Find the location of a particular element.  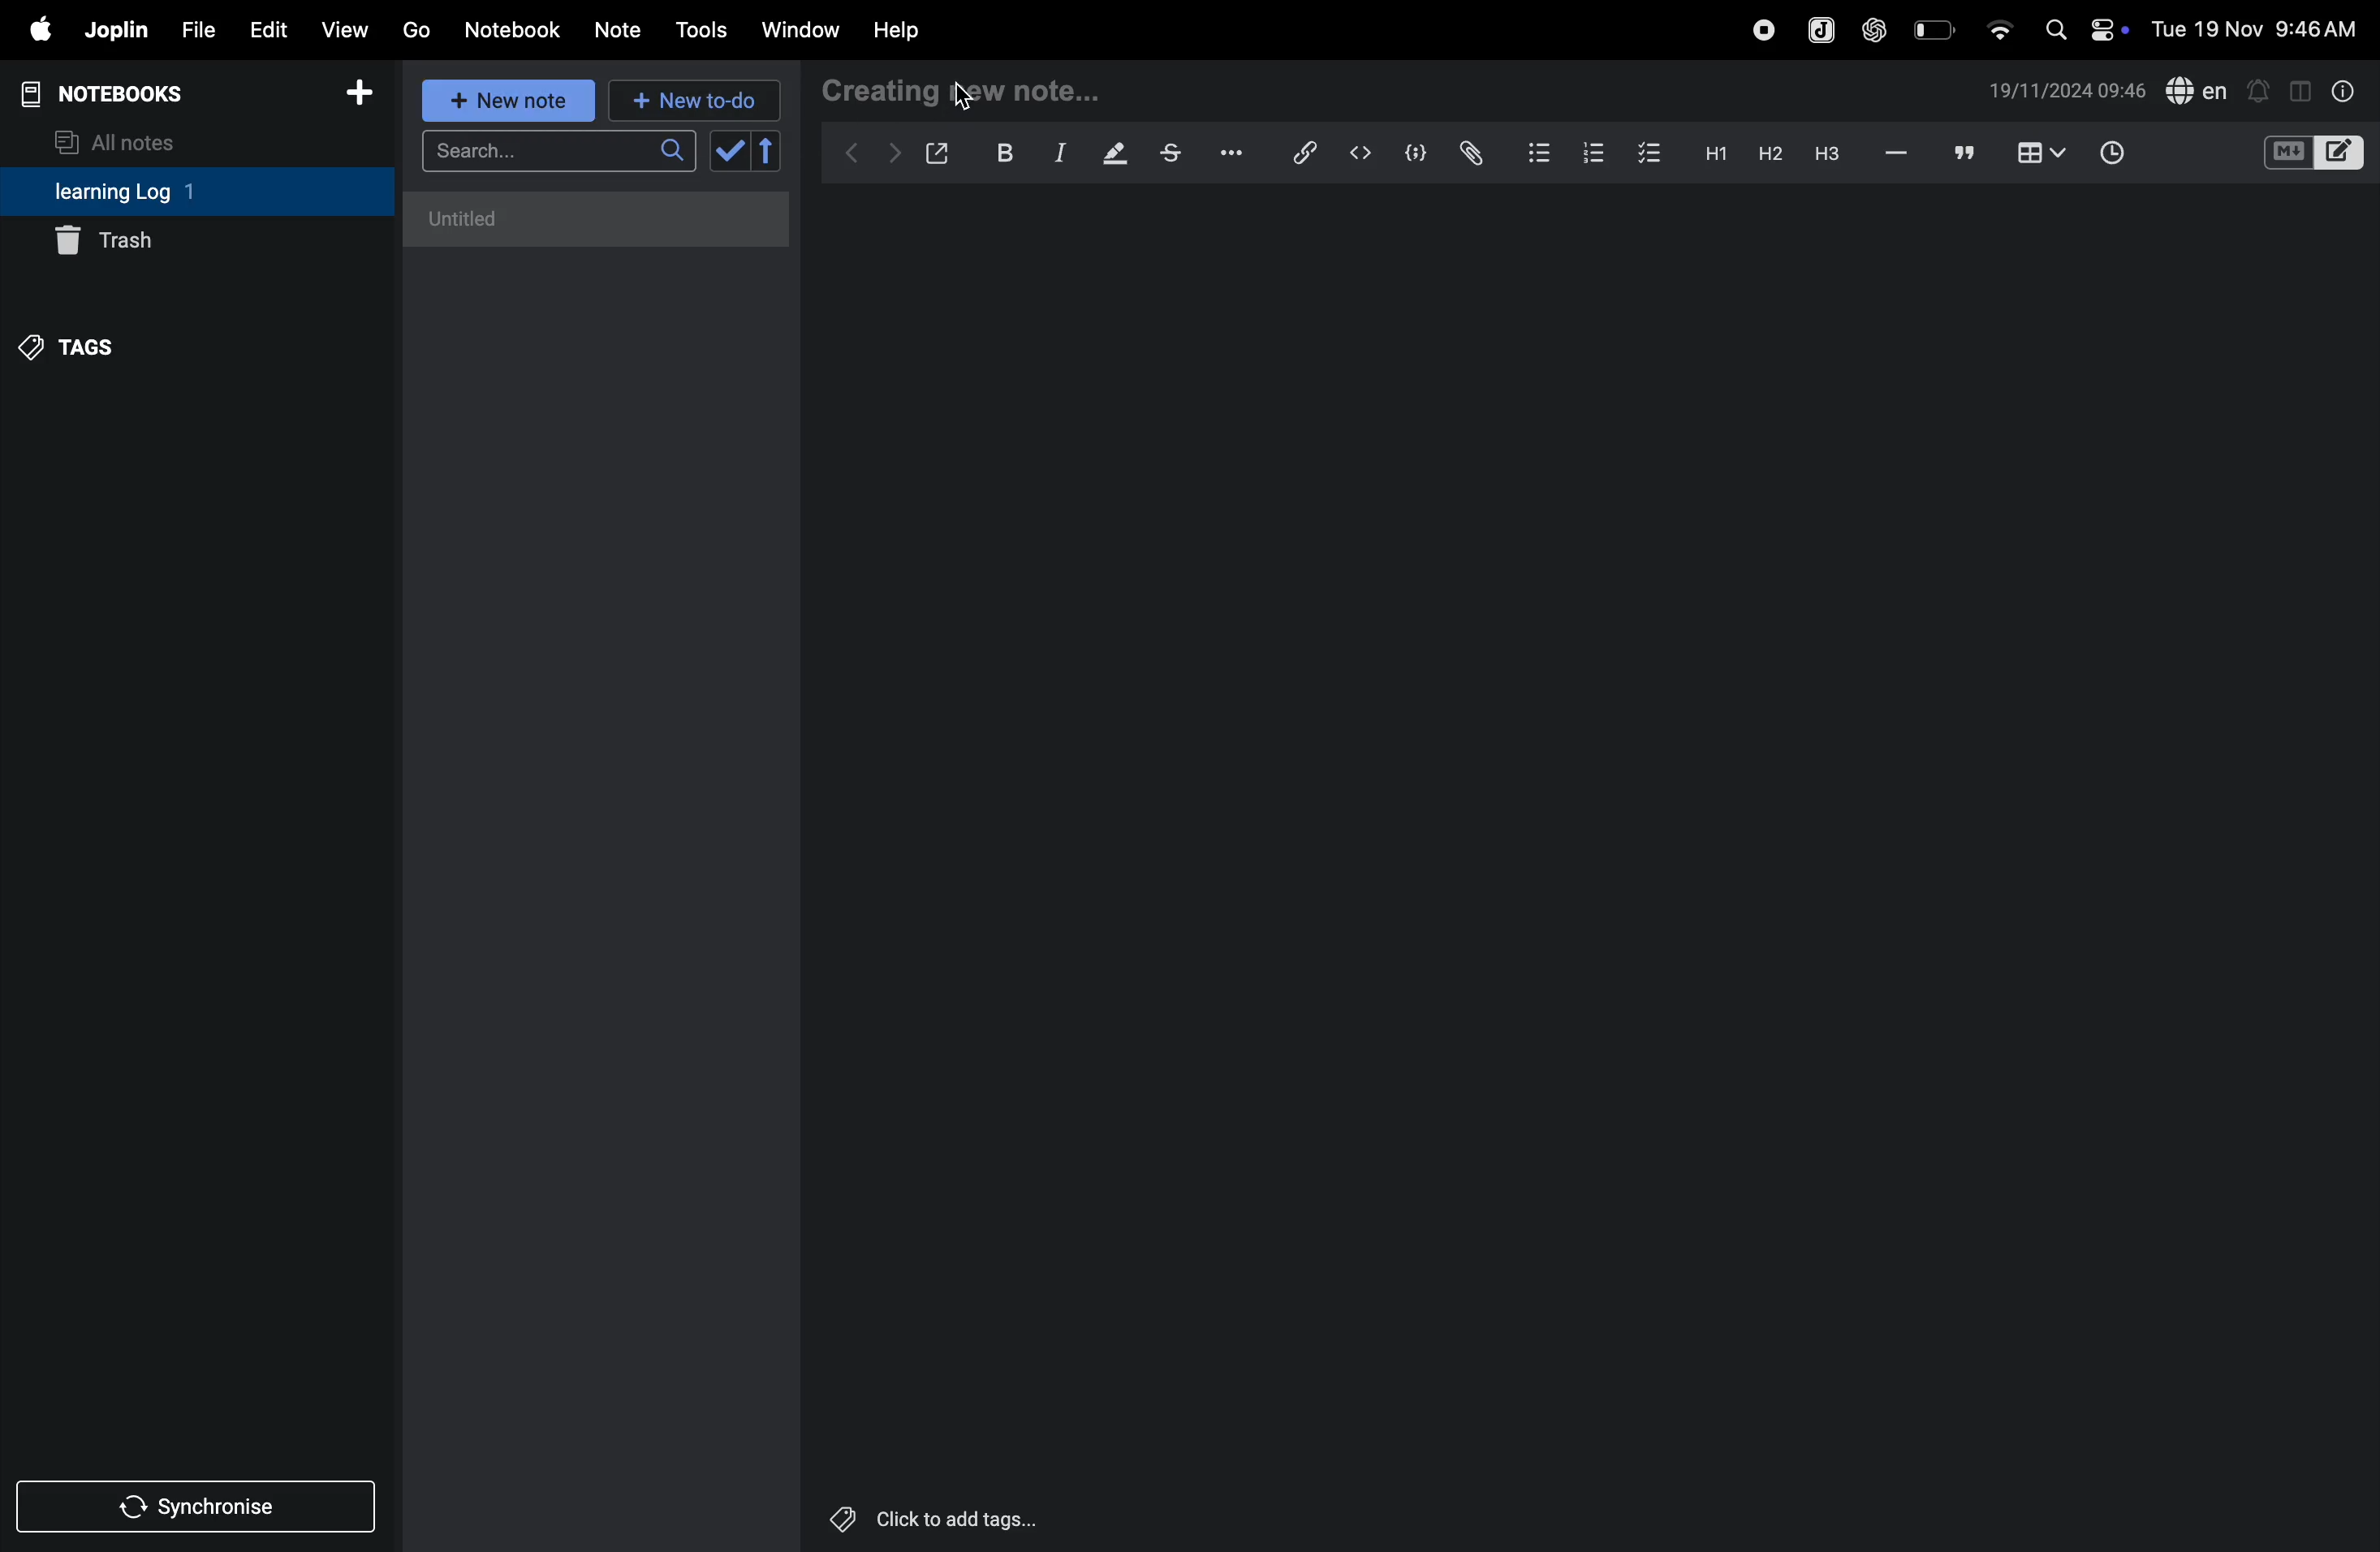

info is located at coordinates (2340, 90).